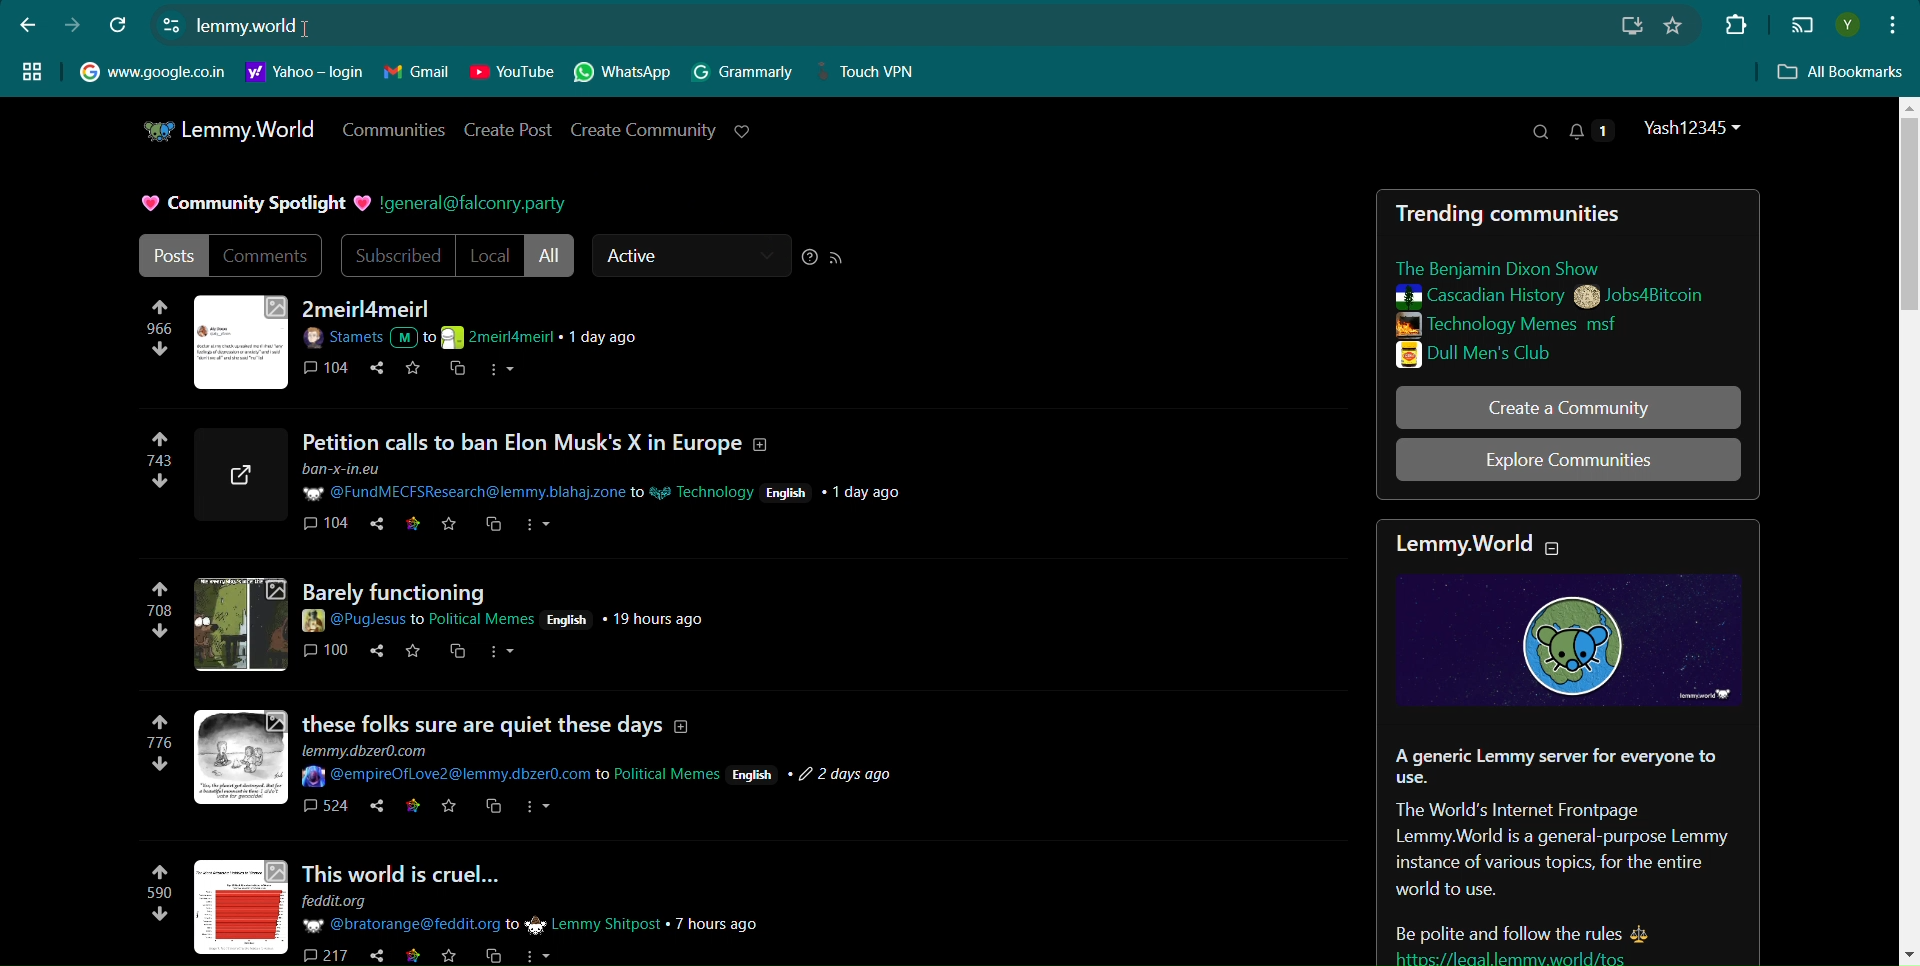  I want to click on star, so click(411, 957).